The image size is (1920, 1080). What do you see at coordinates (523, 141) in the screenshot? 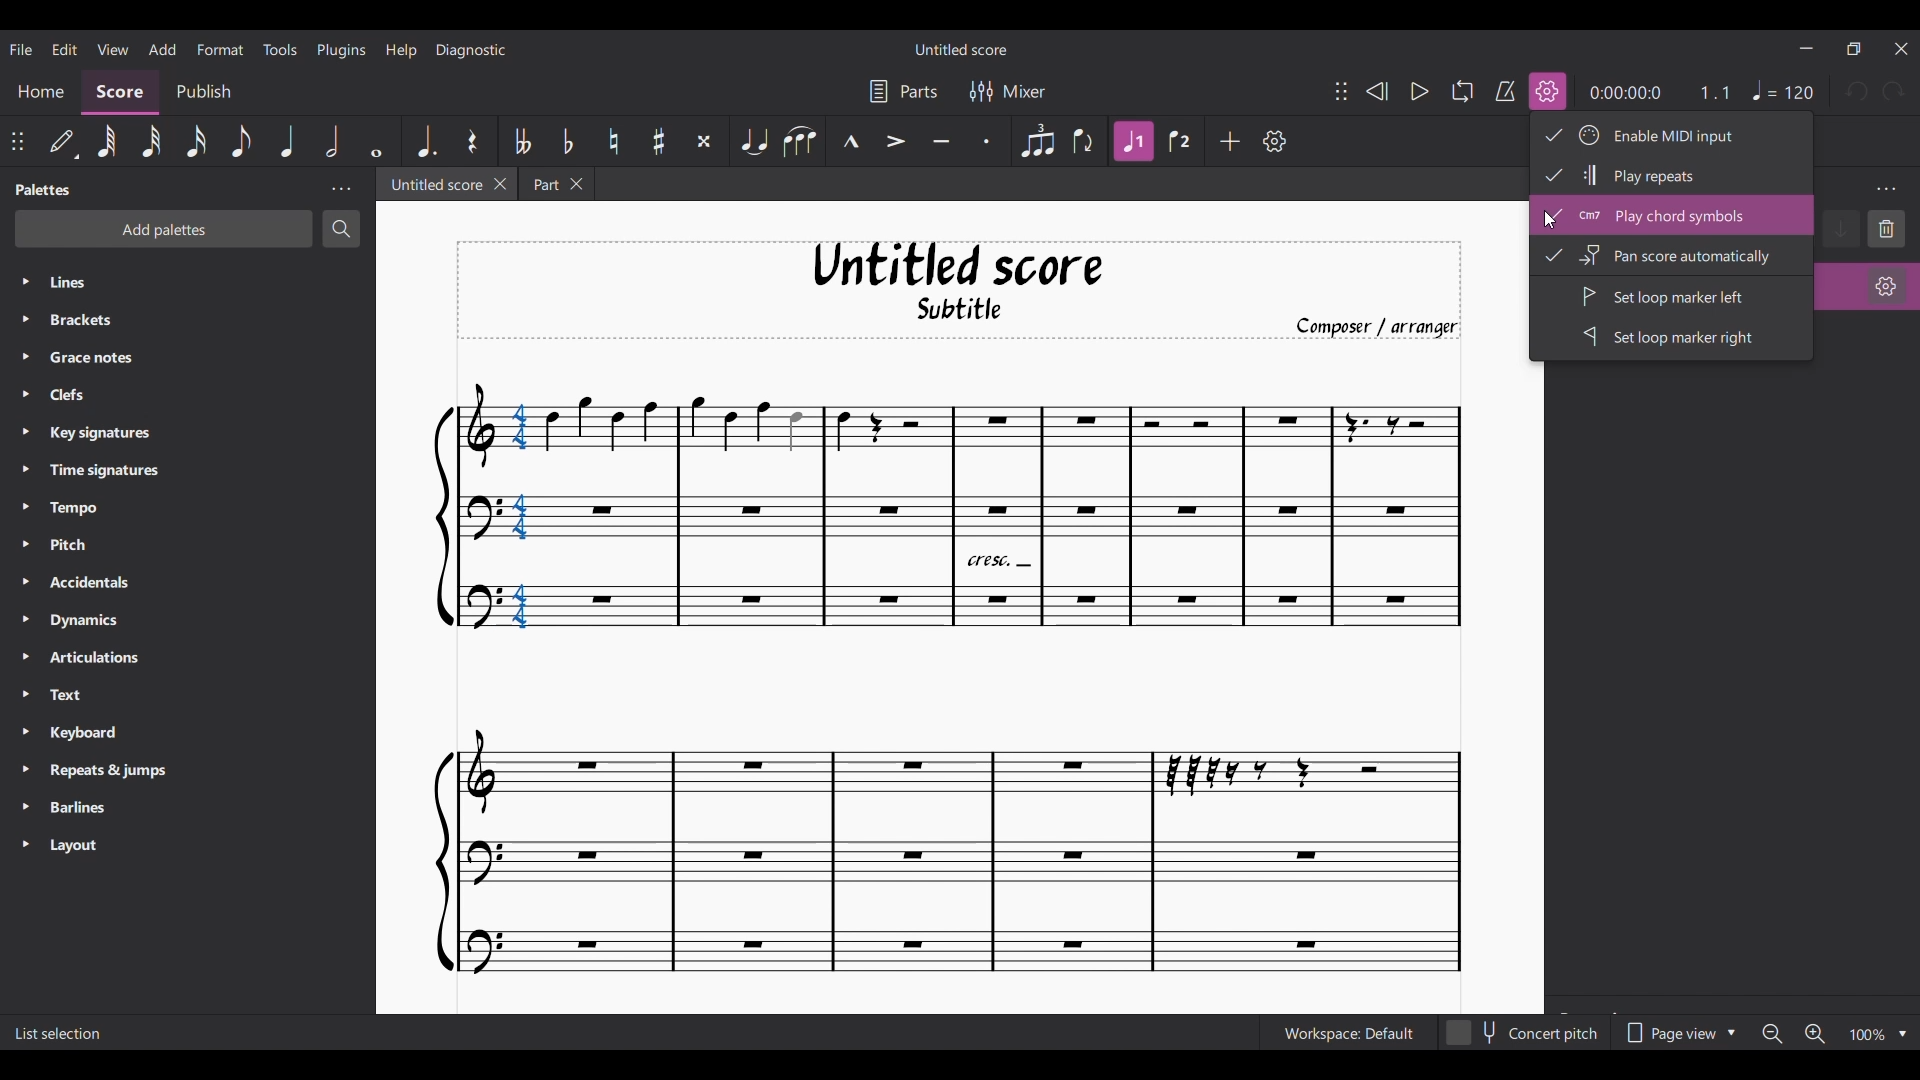
I see `Toggle double flat` at bounding box center [523, 141].